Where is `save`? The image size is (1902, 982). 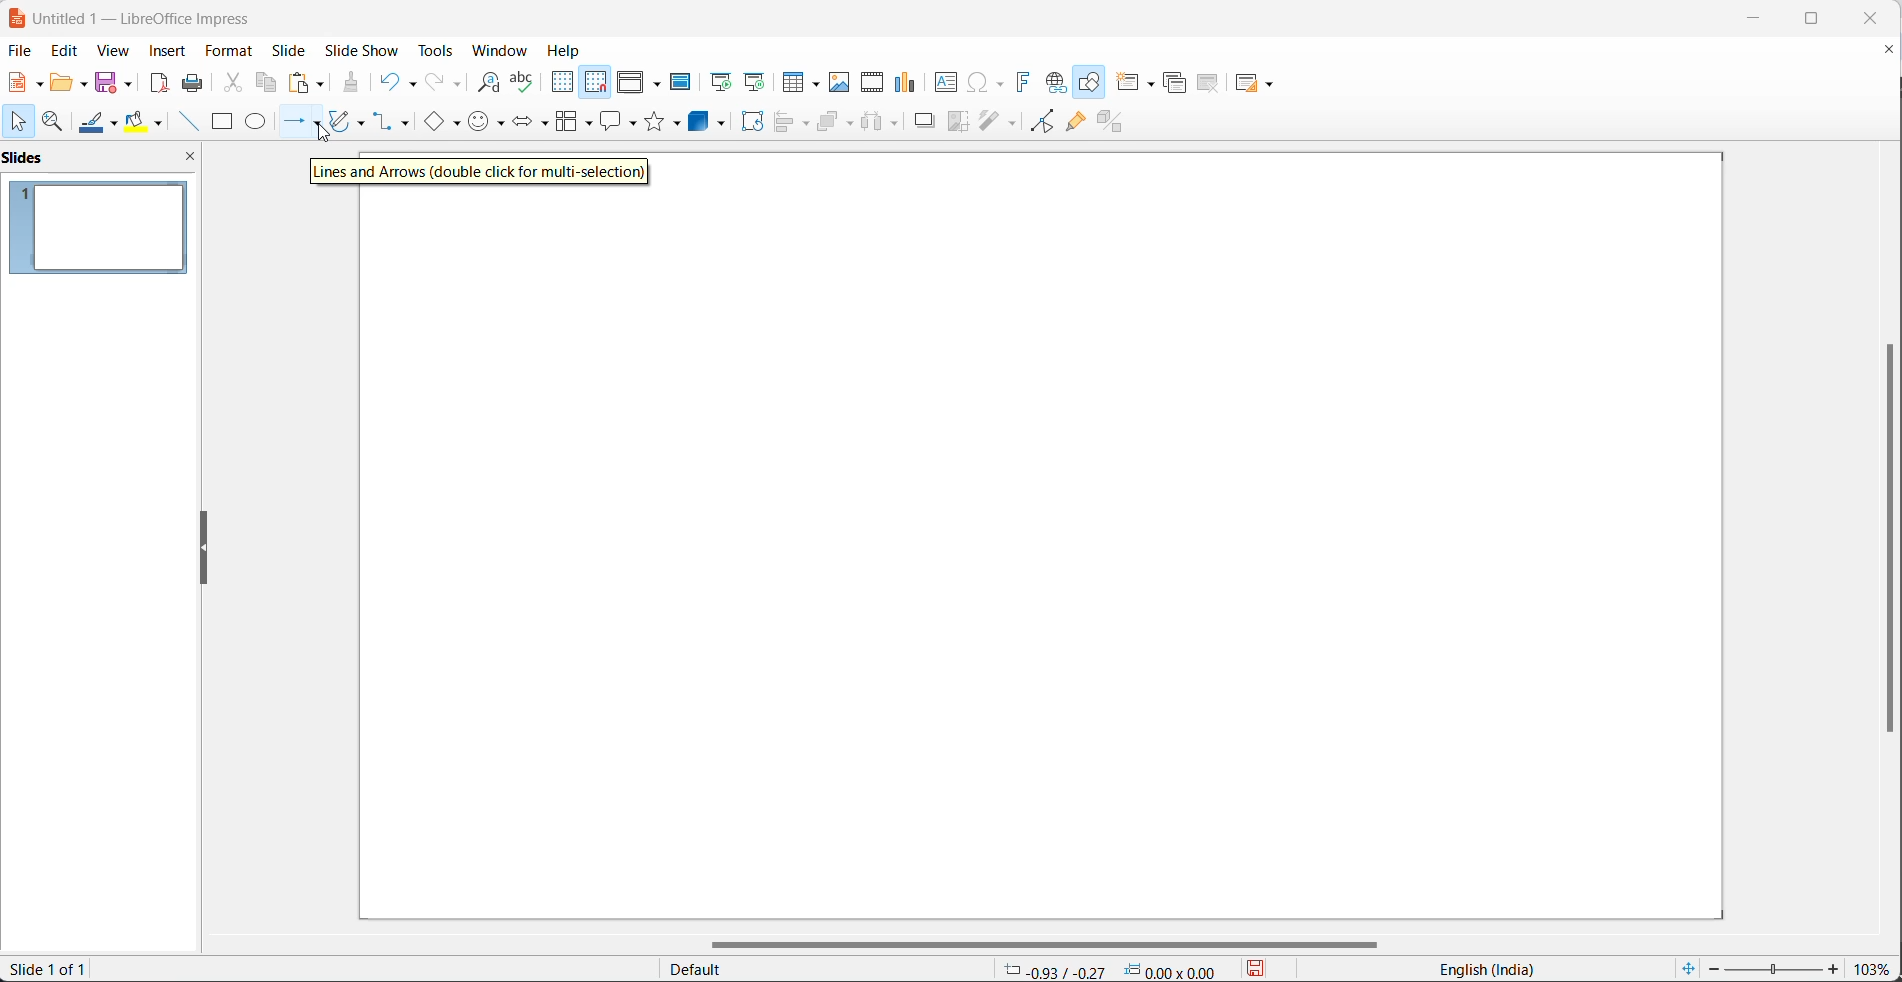
save is located at coordinates (1263, 969).